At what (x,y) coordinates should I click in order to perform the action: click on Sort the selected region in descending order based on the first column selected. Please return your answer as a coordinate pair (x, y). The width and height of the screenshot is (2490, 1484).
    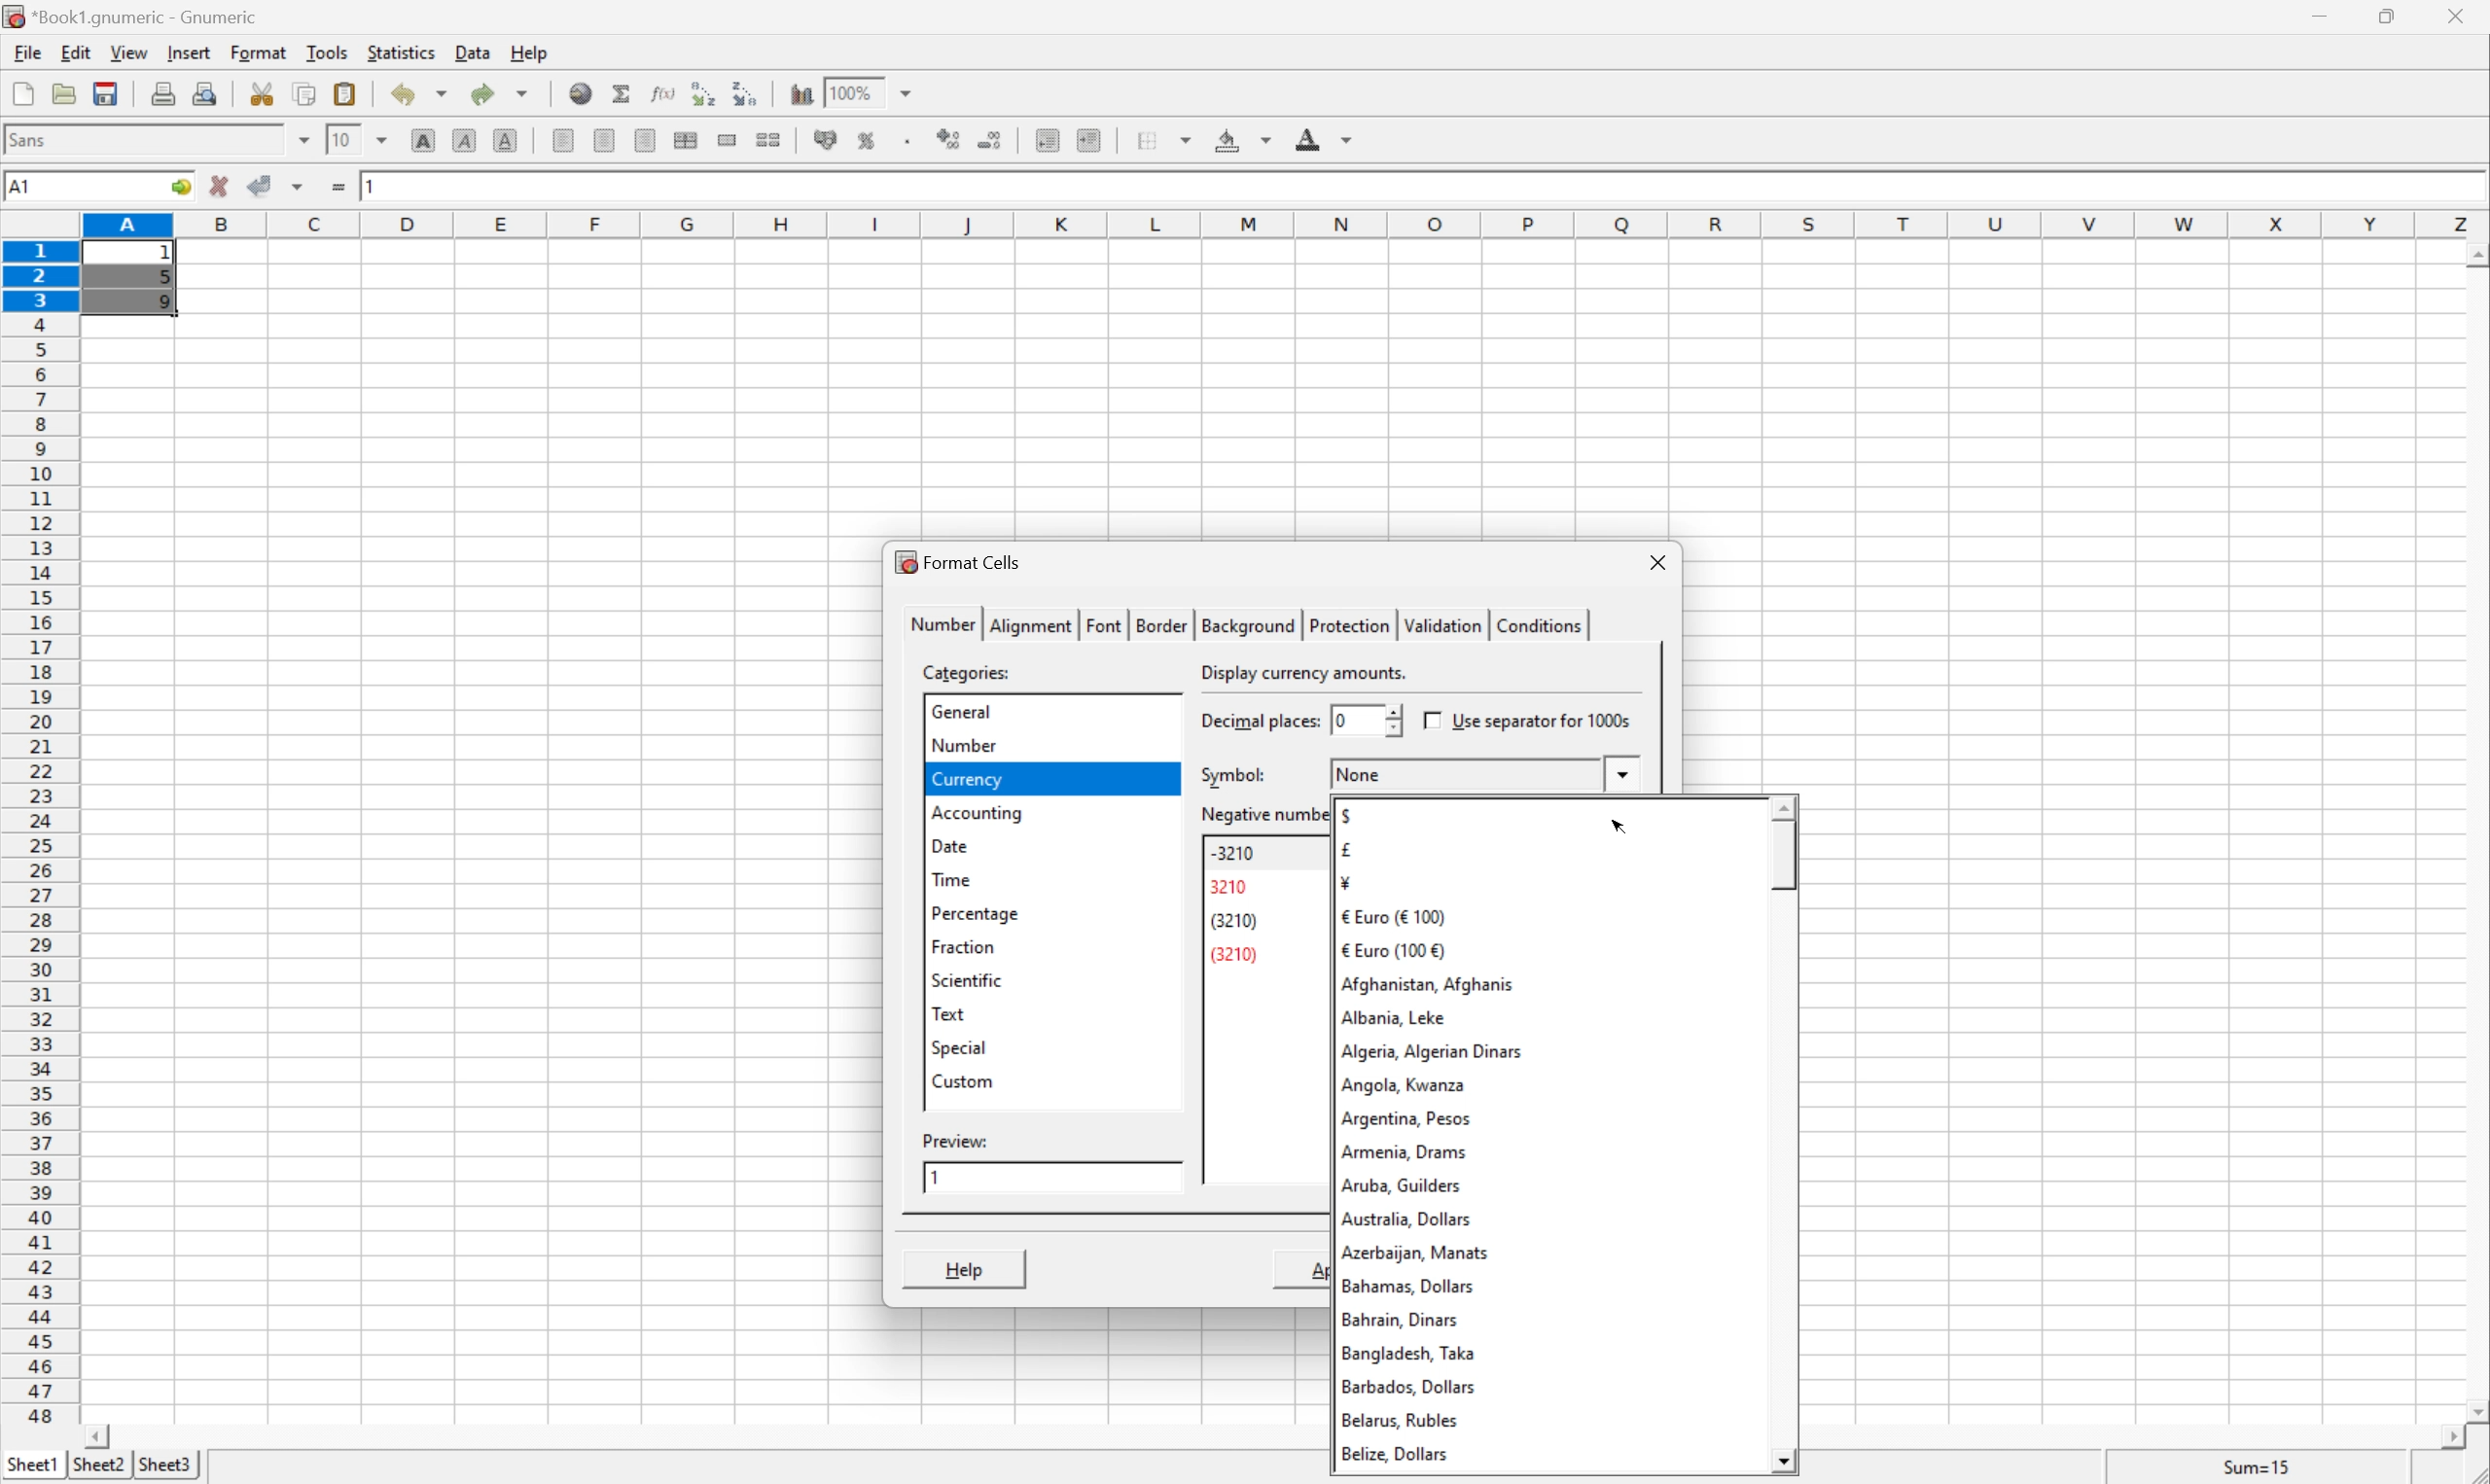
    Looking at the image, I should click on (746, 91).